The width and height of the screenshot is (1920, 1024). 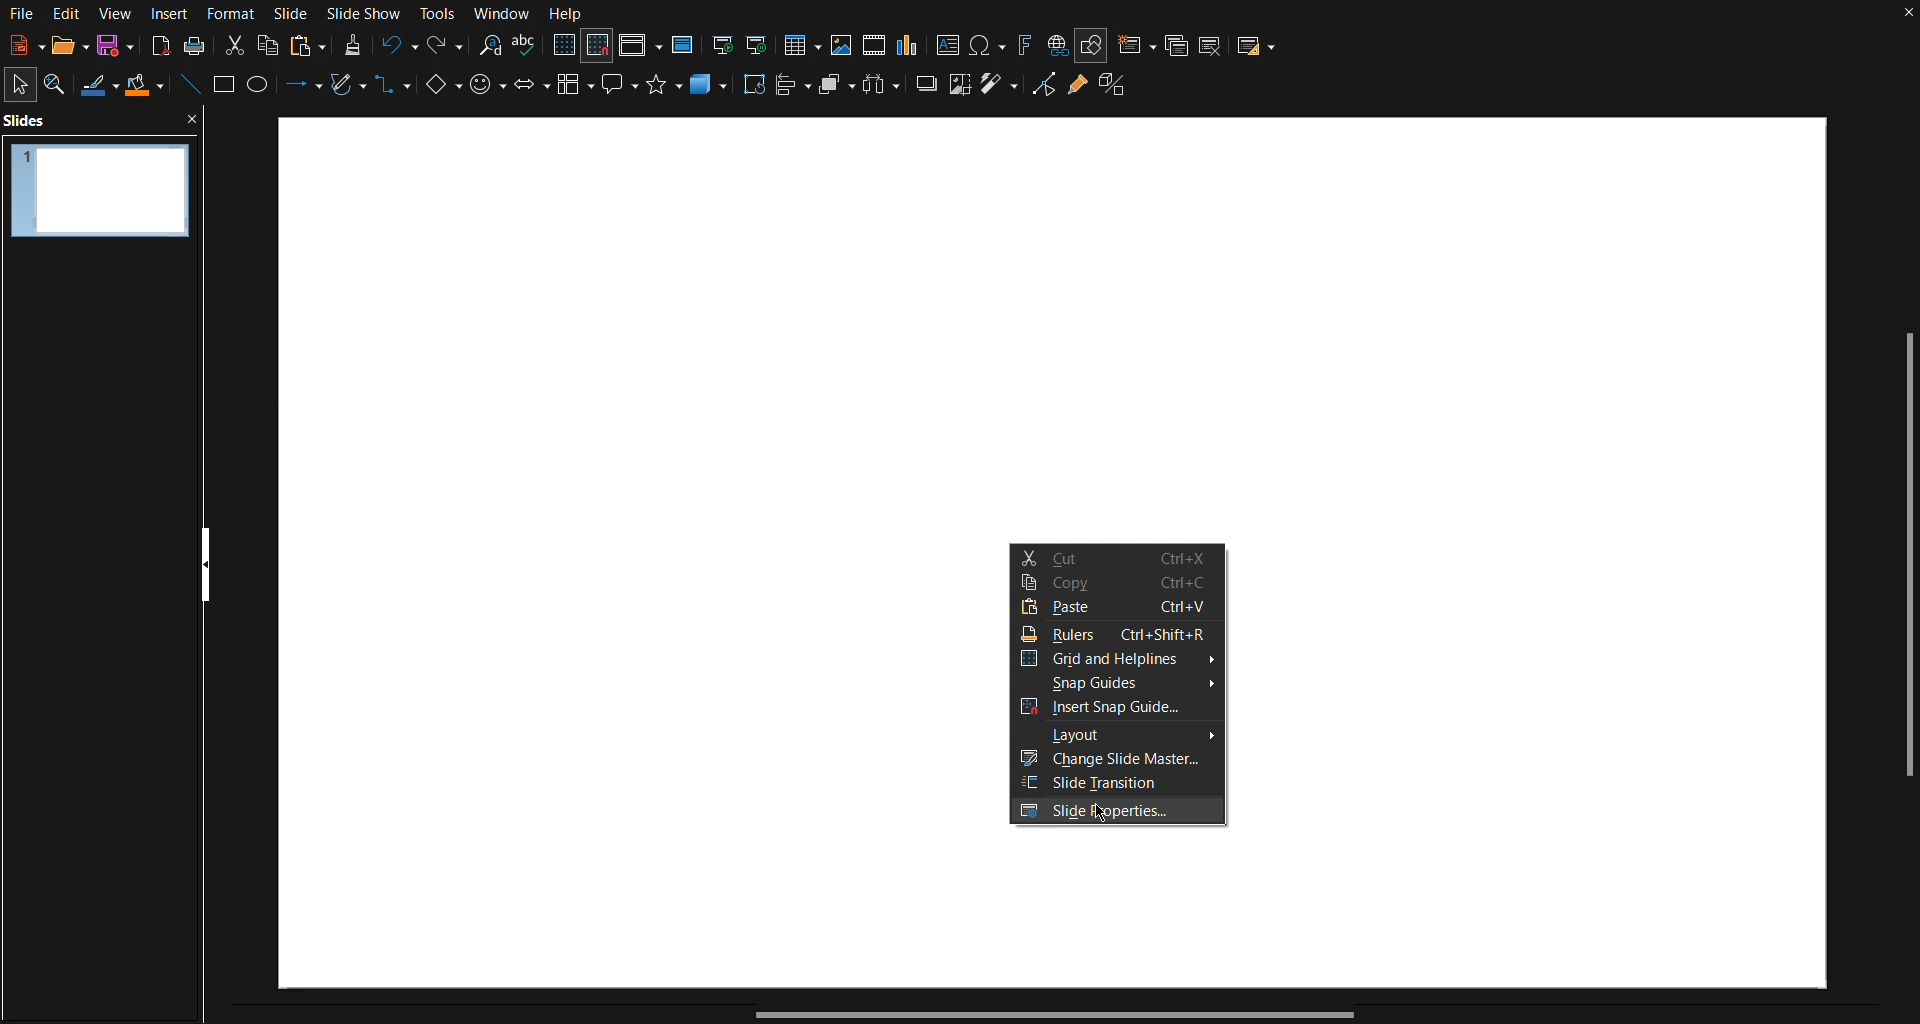 I want to click on Duplicate Slide, so click(x=1176, y=44).